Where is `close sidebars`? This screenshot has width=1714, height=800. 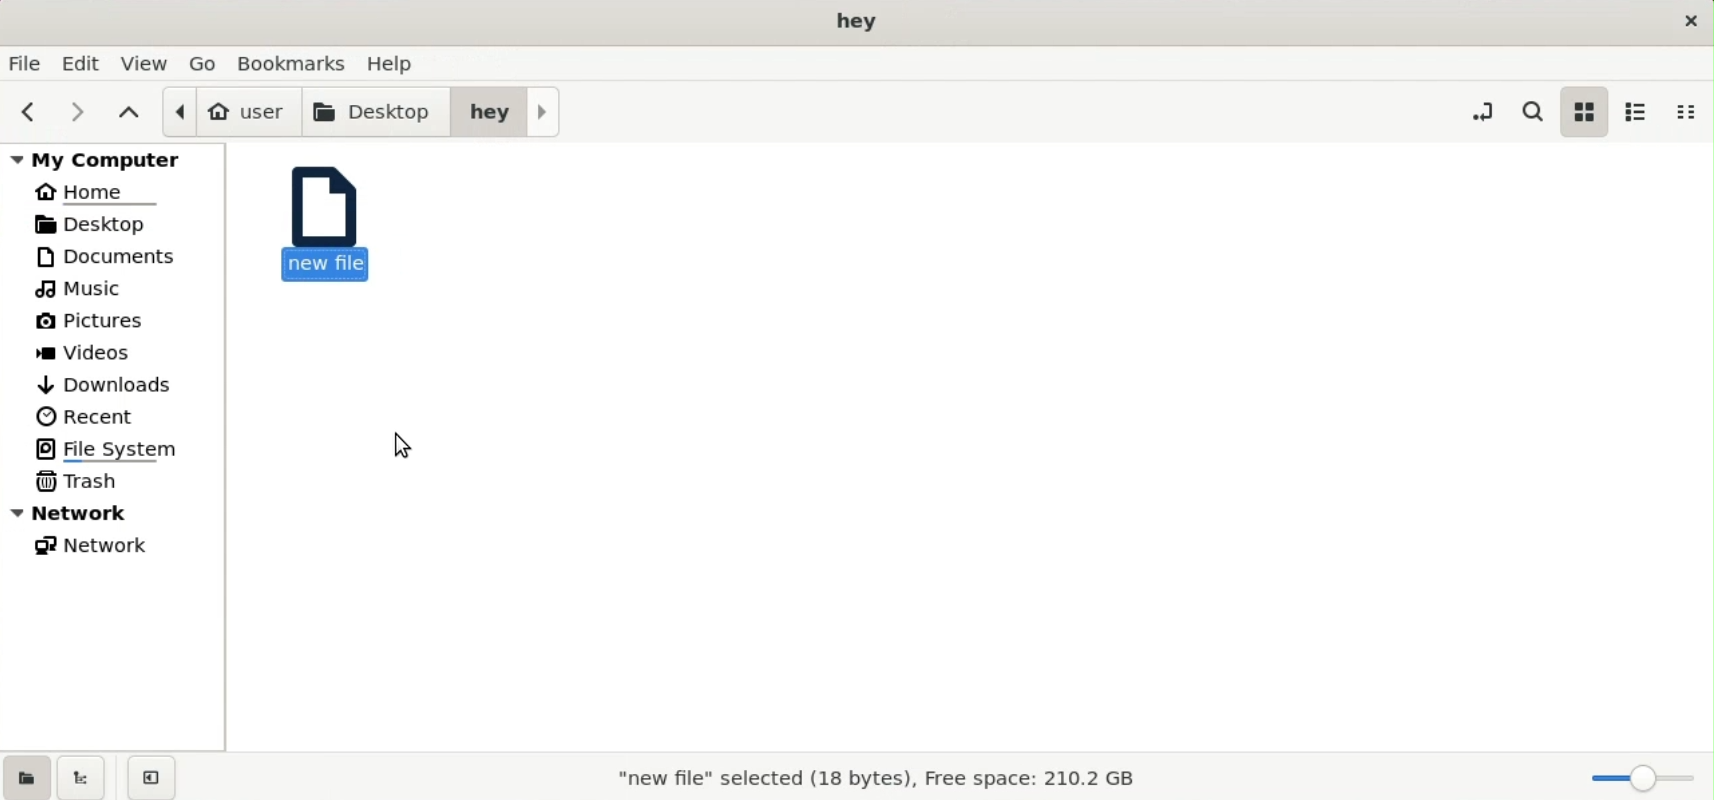
close sidebars is located at coordinates (151, 776).